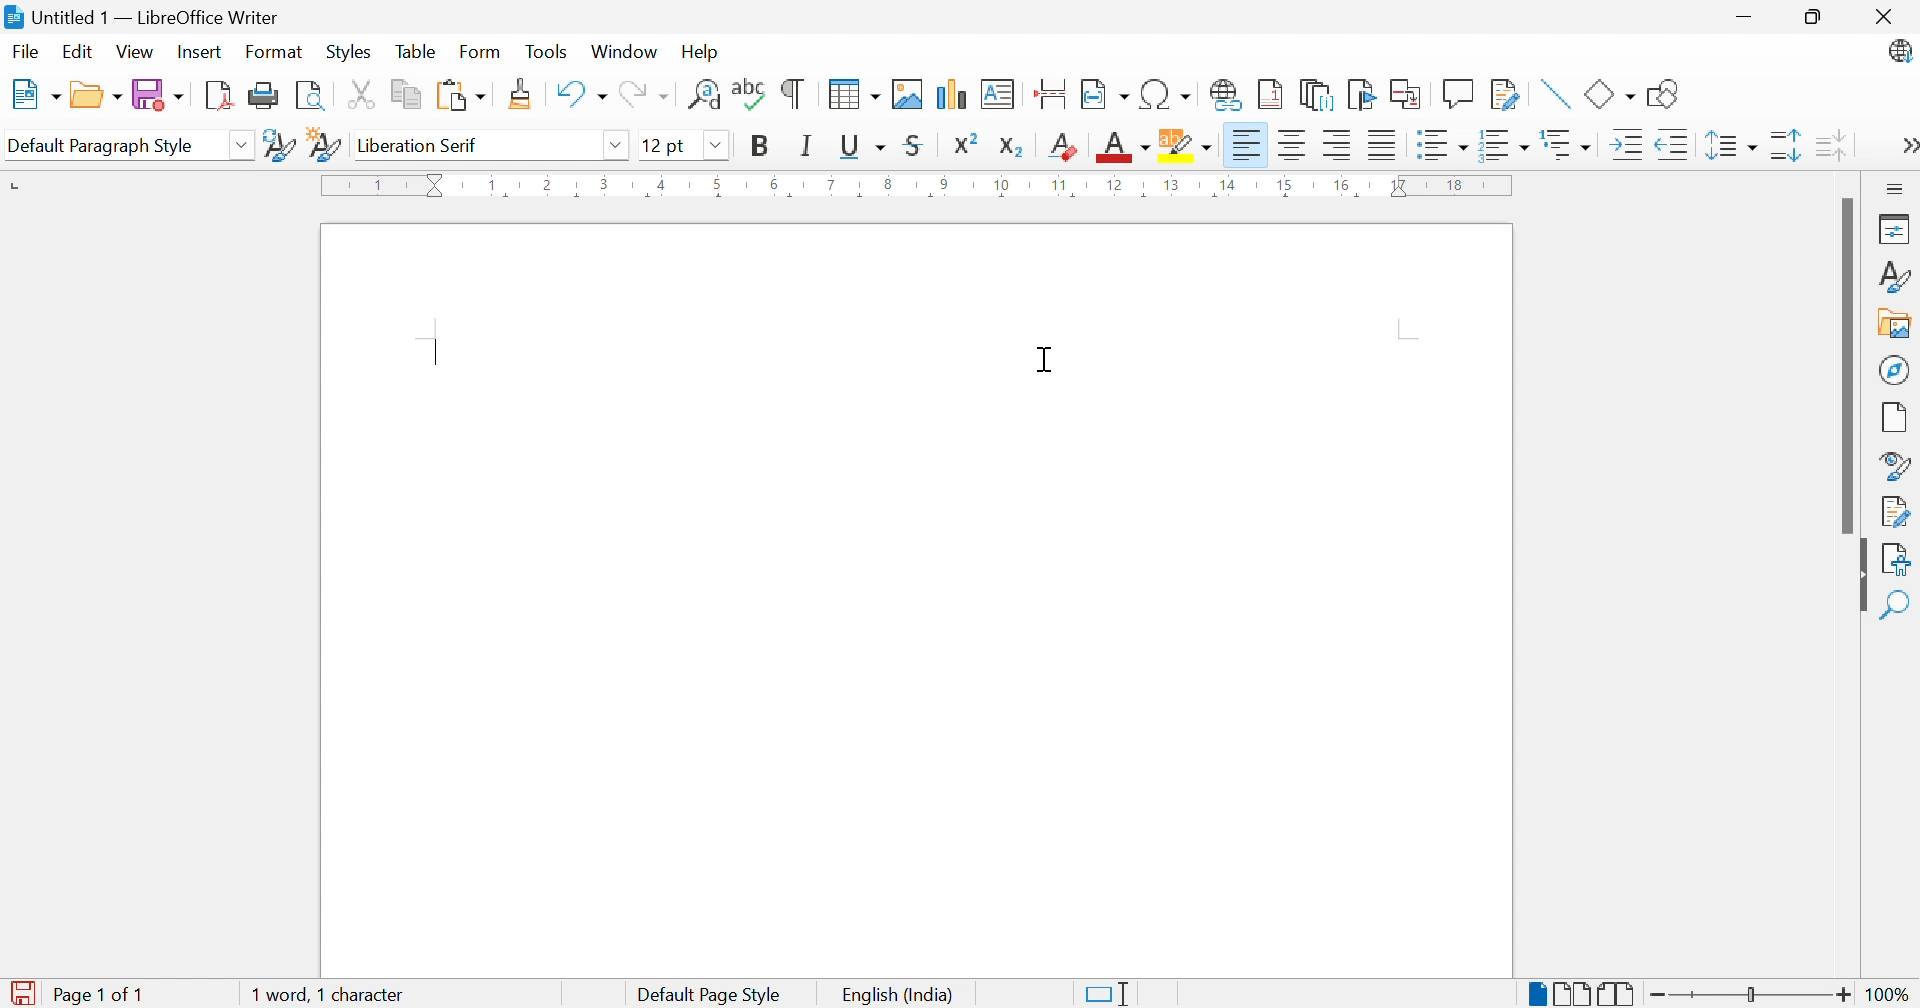 This screenshot has width=1920, height=1008. Describe the element at coordinates (280, 145) in the screenshot. I see `Update Selected Style` at that location.